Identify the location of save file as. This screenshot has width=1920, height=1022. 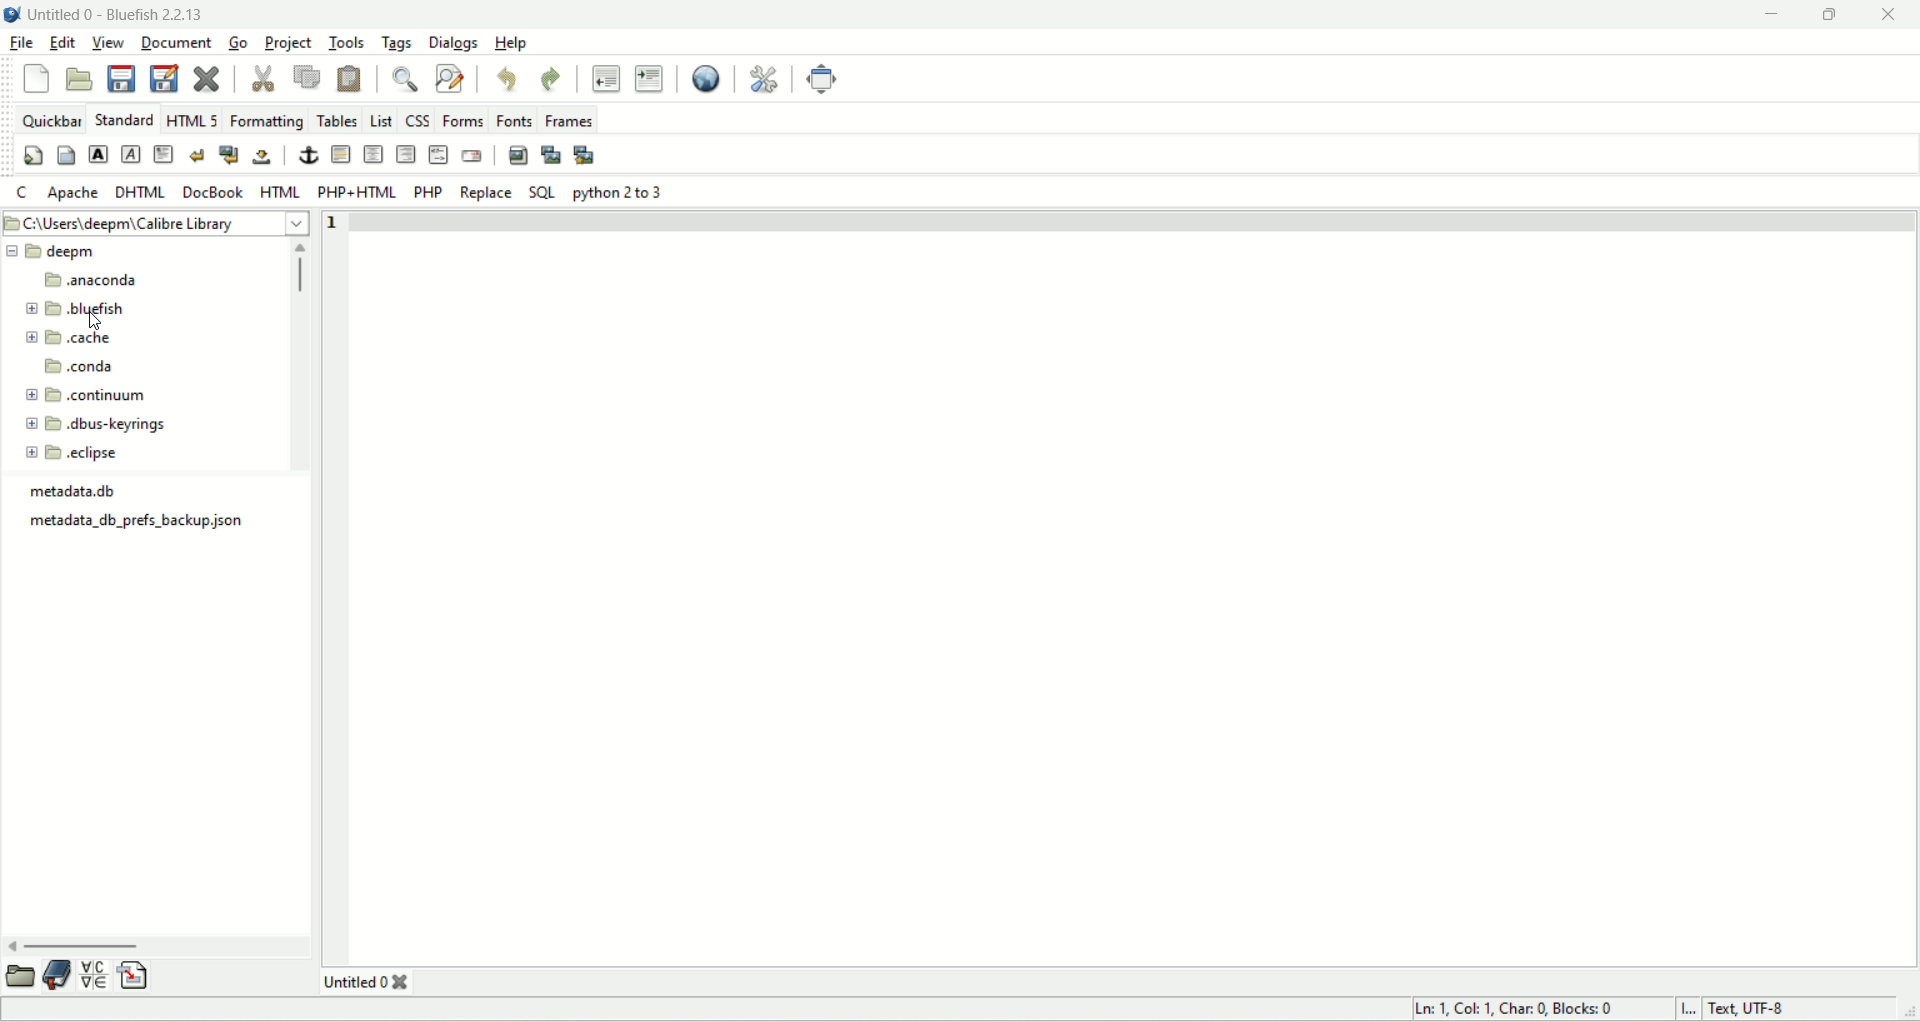
(164, 79).